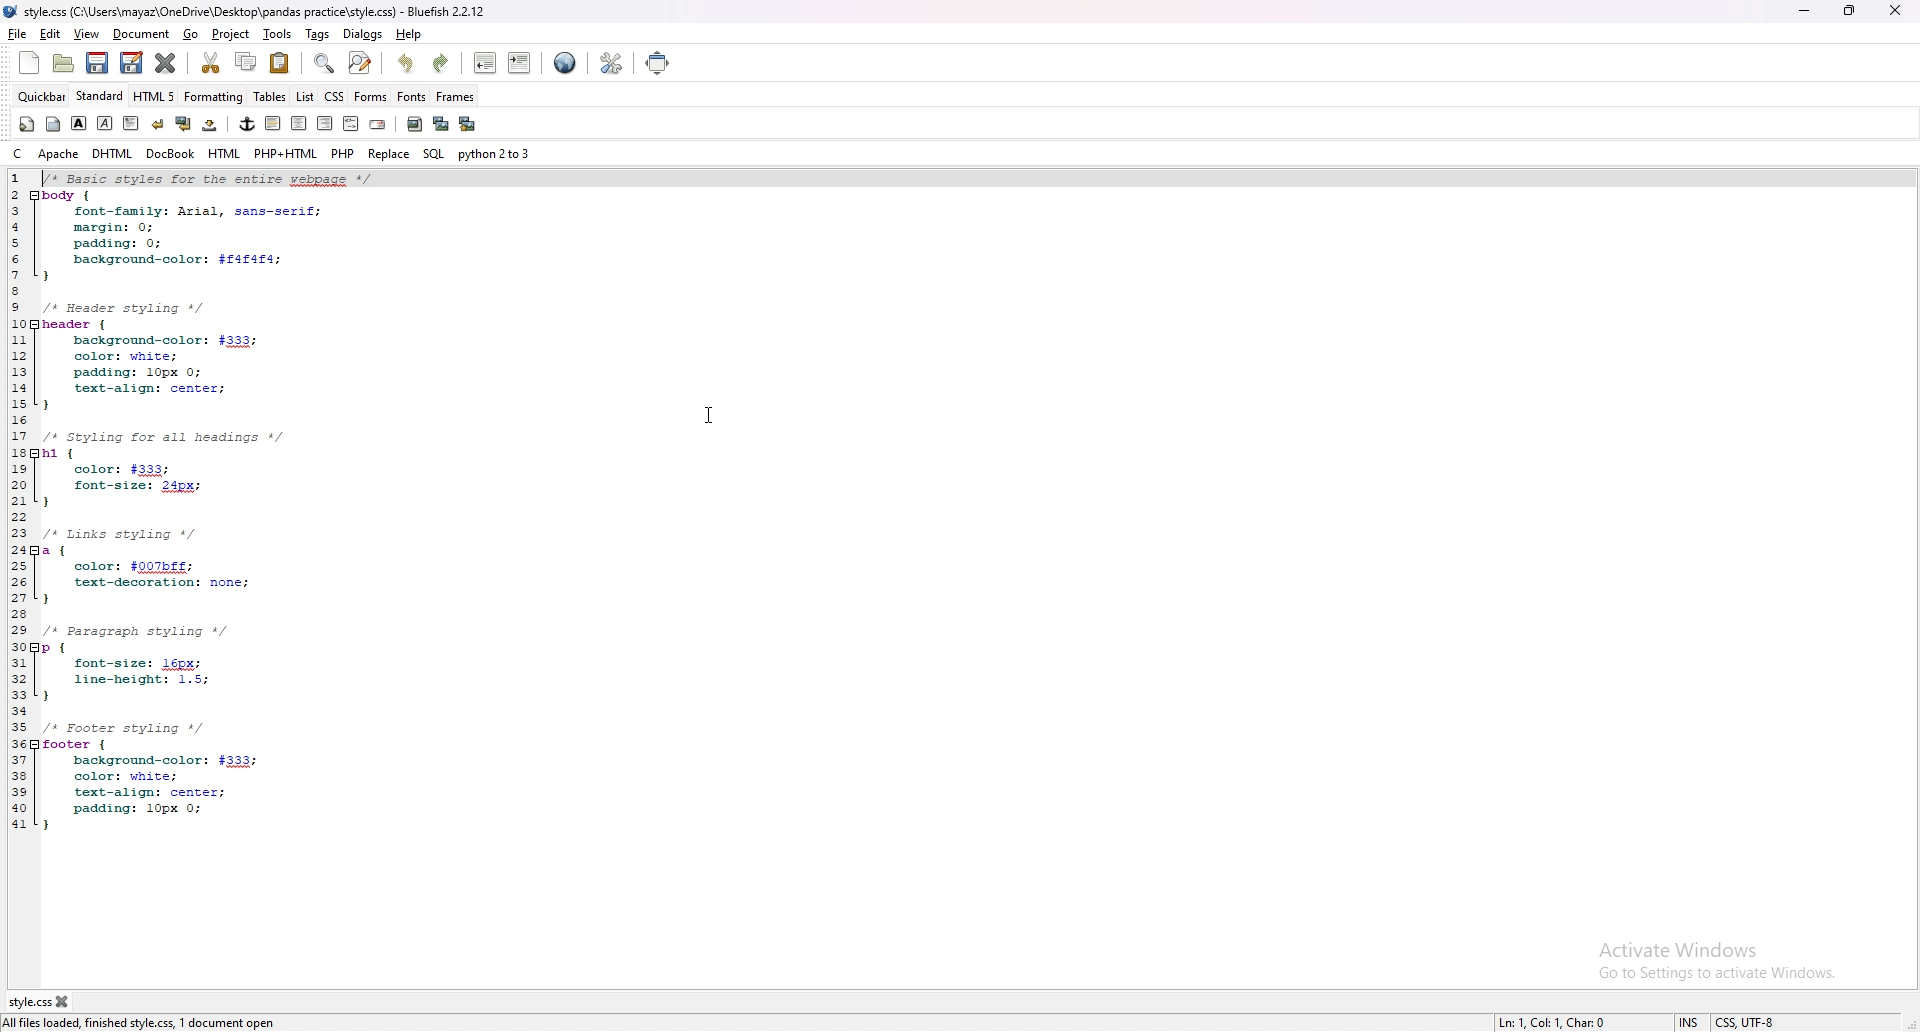 The height and width of the screenshot is (1032, 1920). Describe the element at coordinates (232, 498) in the screenshot. I see `CSS code` at that location.